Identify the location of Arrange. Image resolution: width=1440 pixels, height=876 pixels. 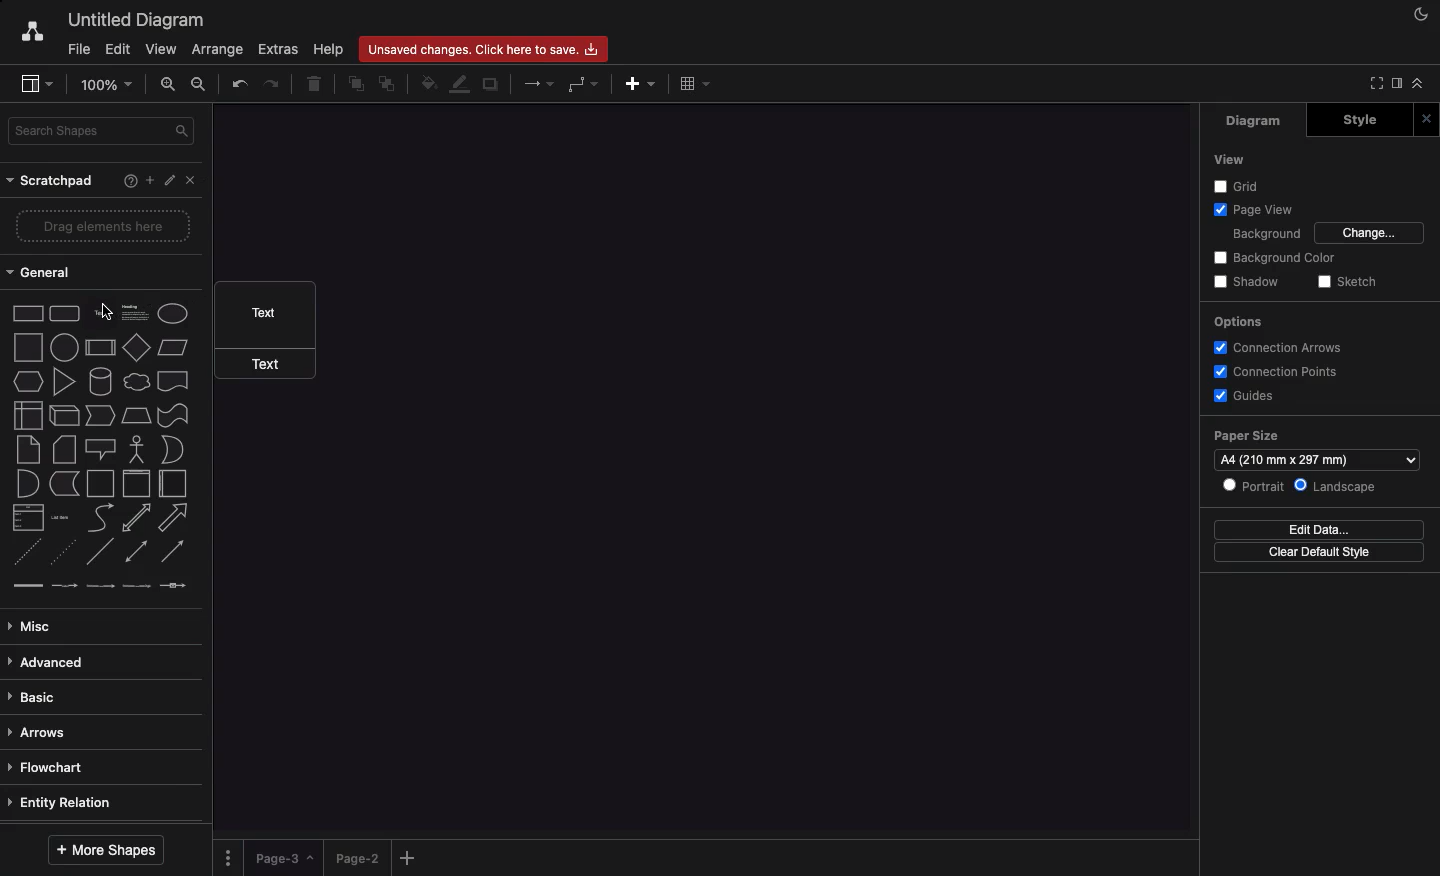
(214, 50).